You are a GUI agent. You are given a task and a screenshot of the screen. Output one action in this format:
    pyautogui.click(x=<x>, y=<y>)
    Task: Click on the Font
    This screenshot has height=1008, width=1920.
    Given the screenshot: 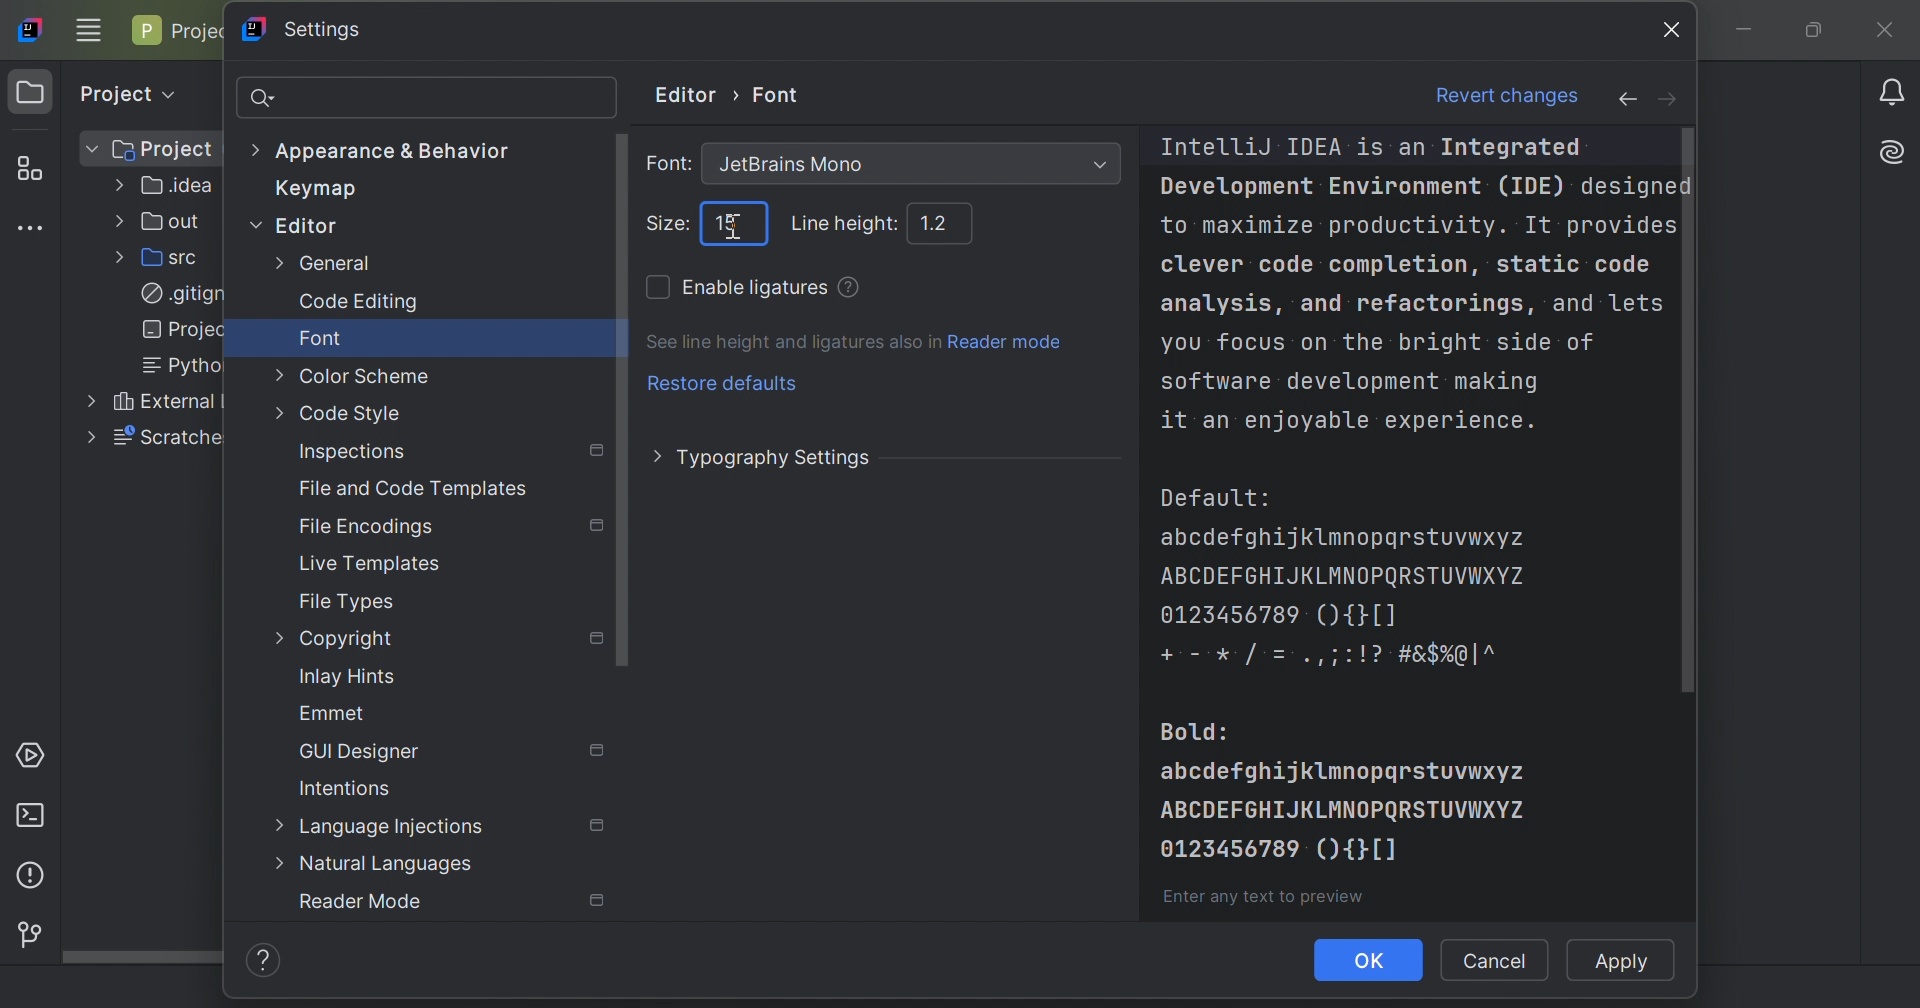 What is the action you would take?
    pyautogui.click(x=780, y=91)
    